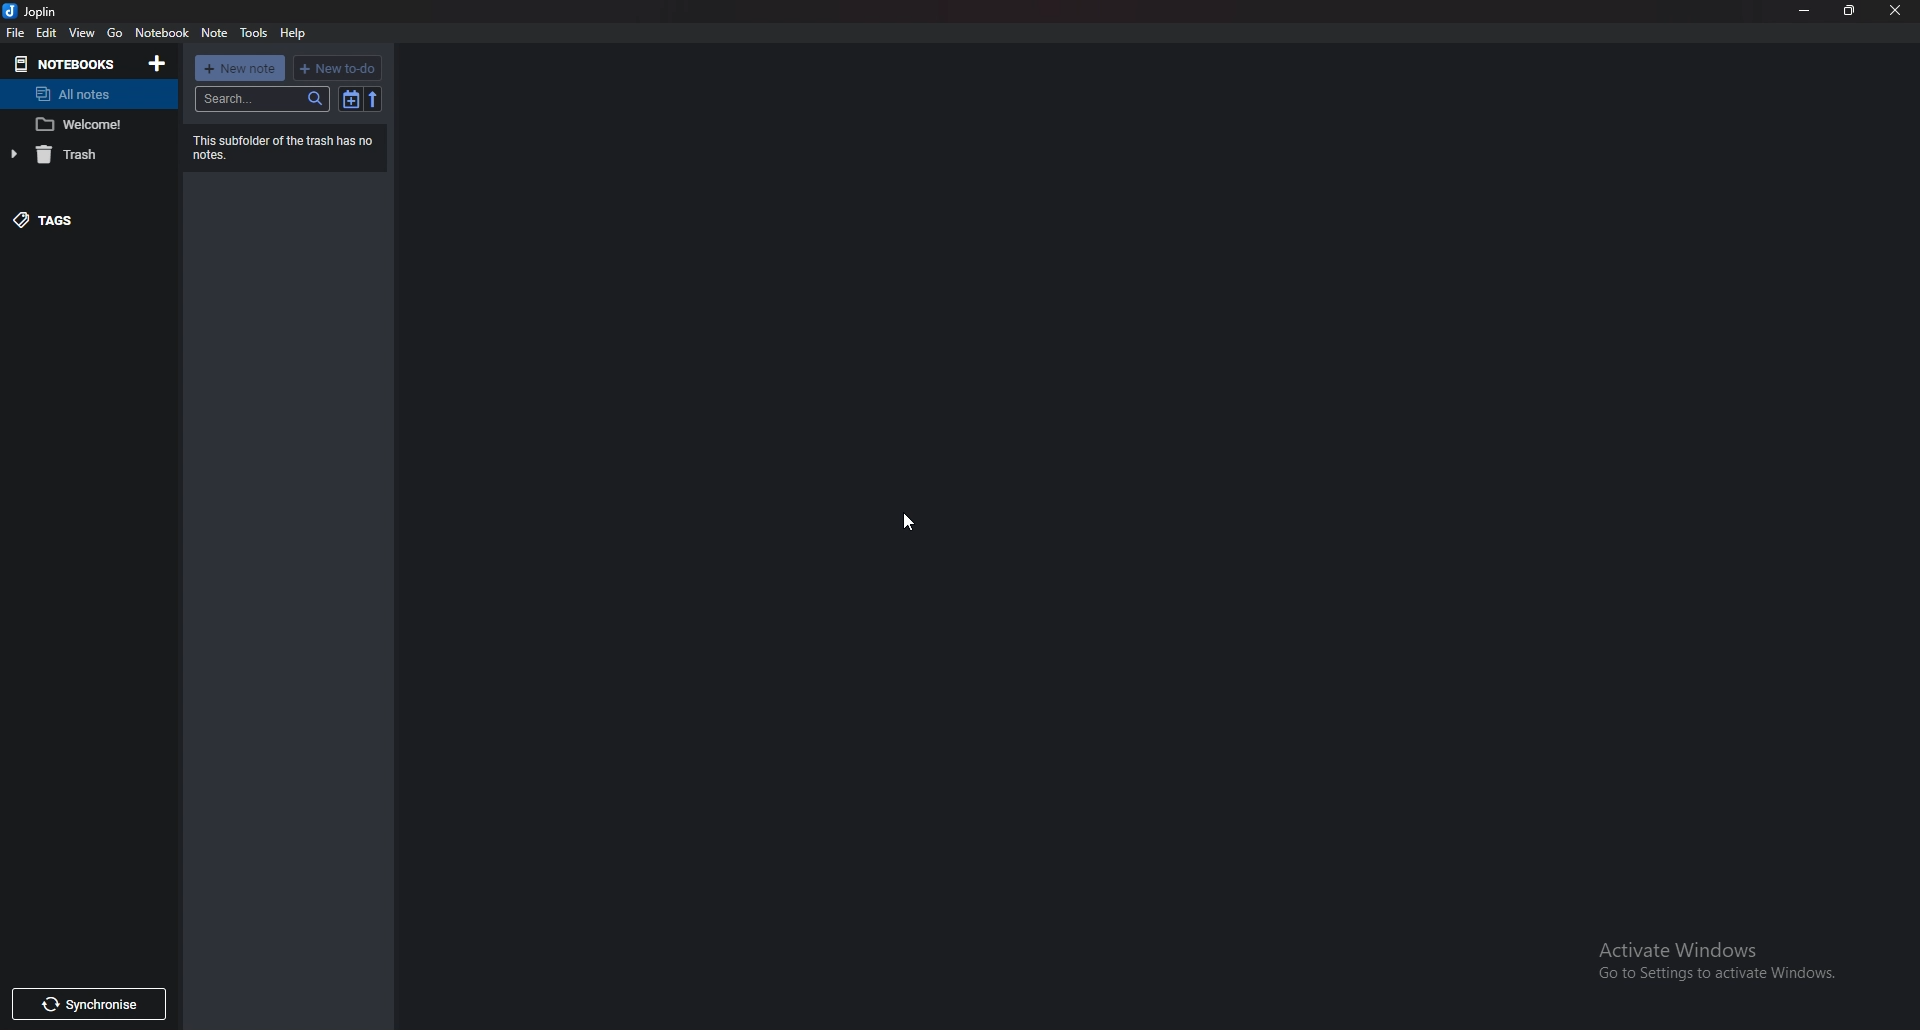 The width and height of the screenshot is (1920, 1030). What do you see at coordinates (351, 100) in the screenshot?
I see `toggle sort` at bounding box center [351, 100].